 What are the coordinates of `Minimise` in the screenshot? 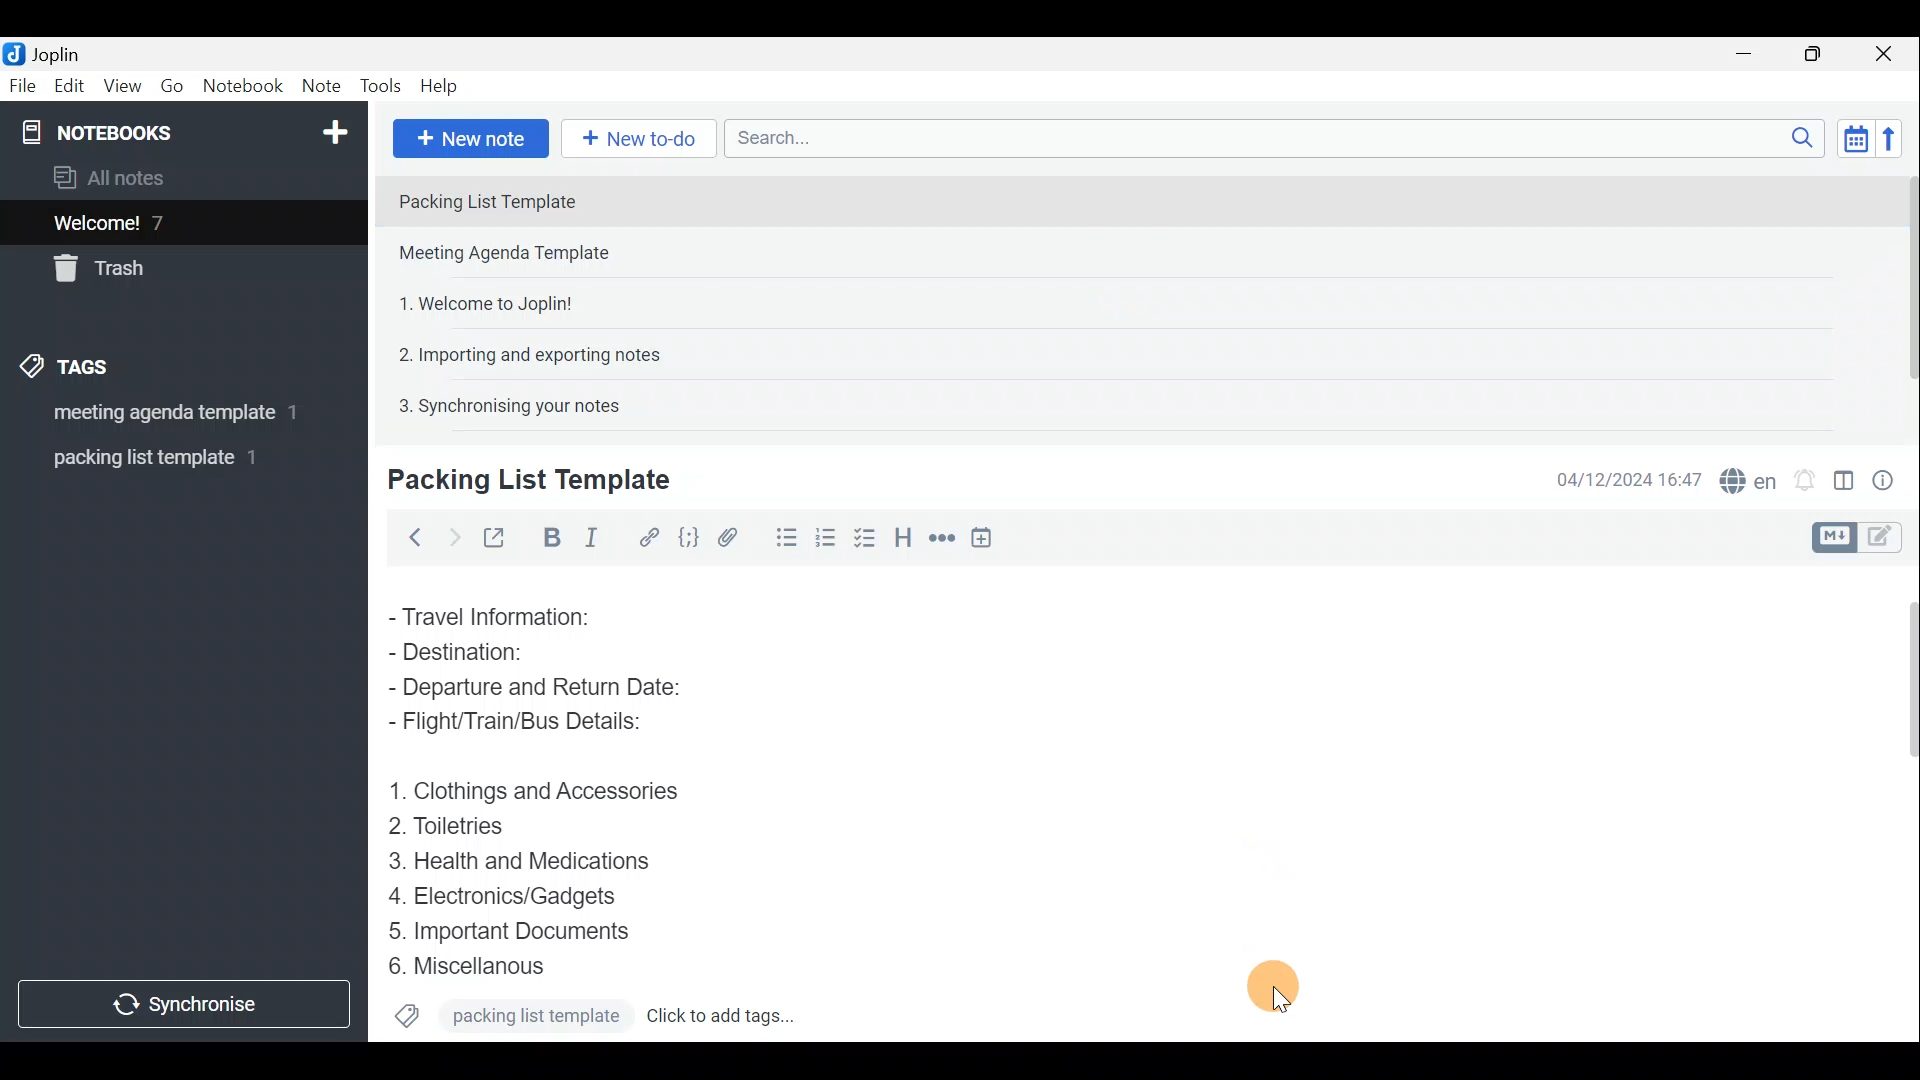 It's located at (1754, 57).